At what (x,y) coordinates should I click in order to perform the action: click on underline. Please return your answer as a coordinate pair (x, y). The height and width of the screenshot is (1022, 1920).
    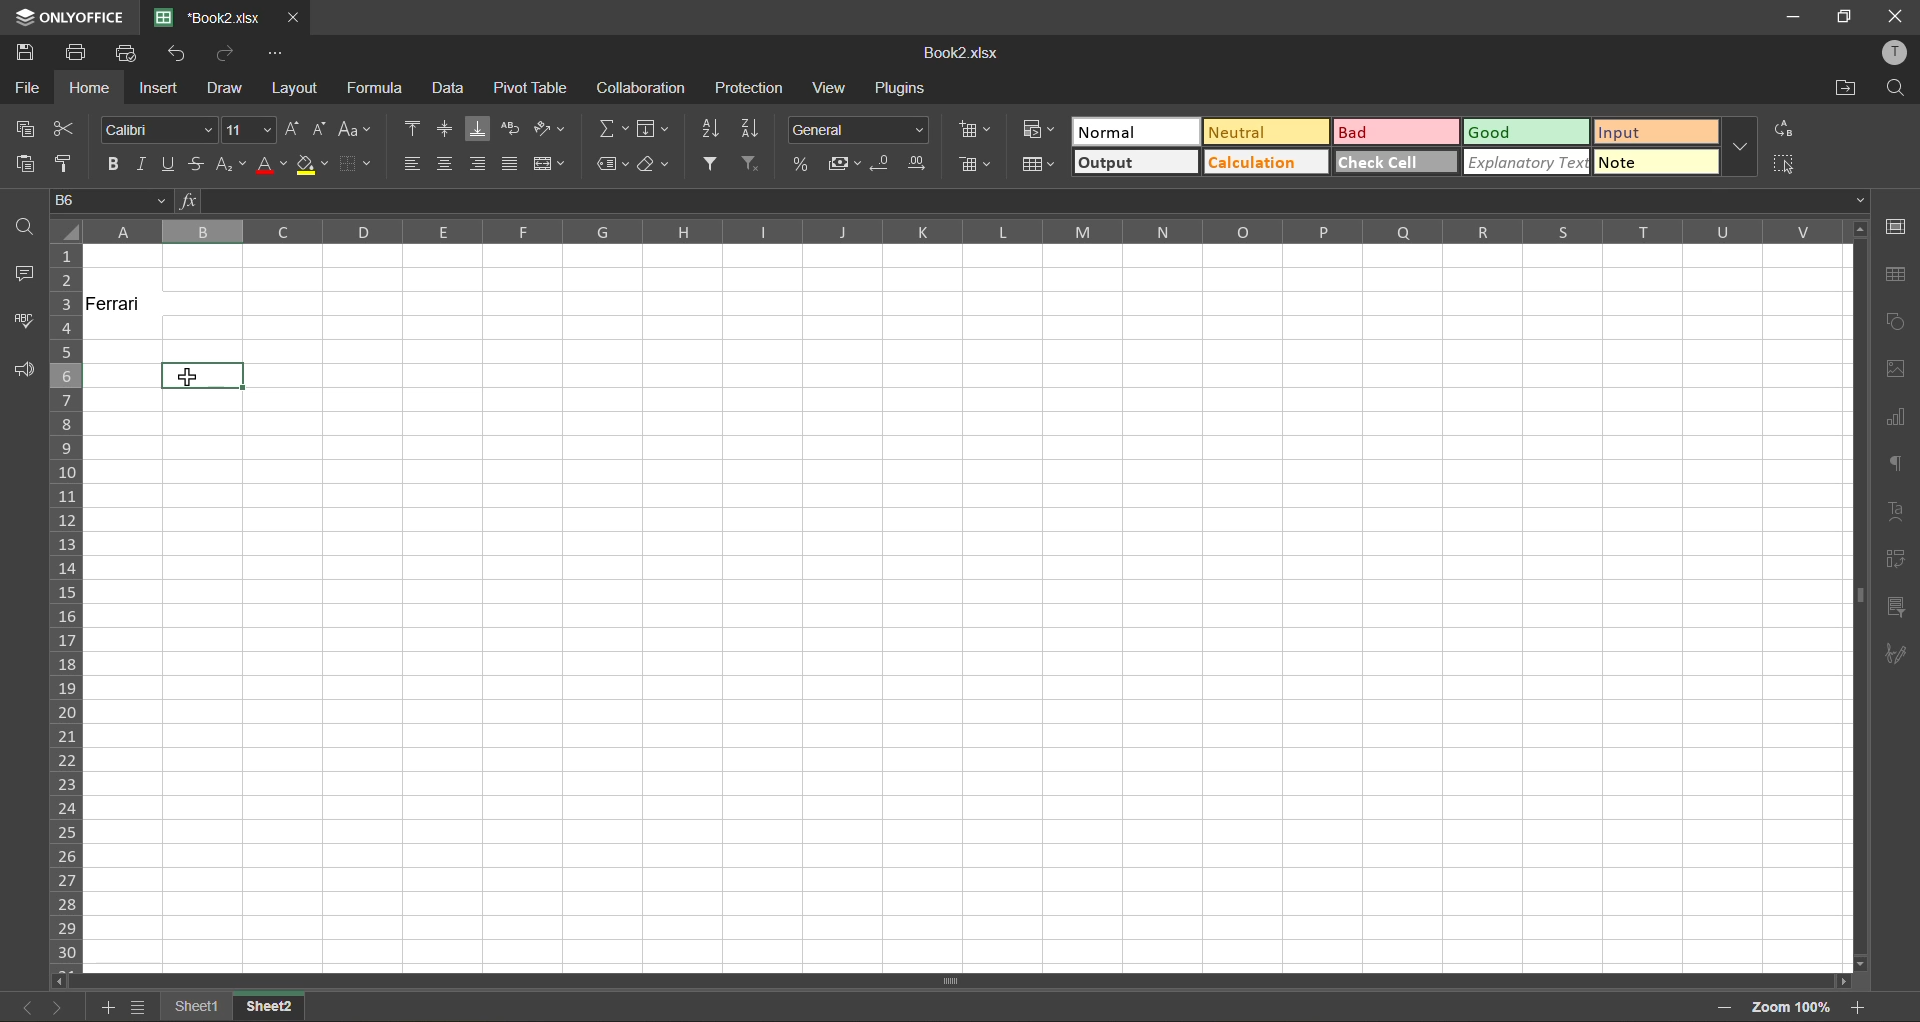
    Looking at the image, I should click on (171, 165).